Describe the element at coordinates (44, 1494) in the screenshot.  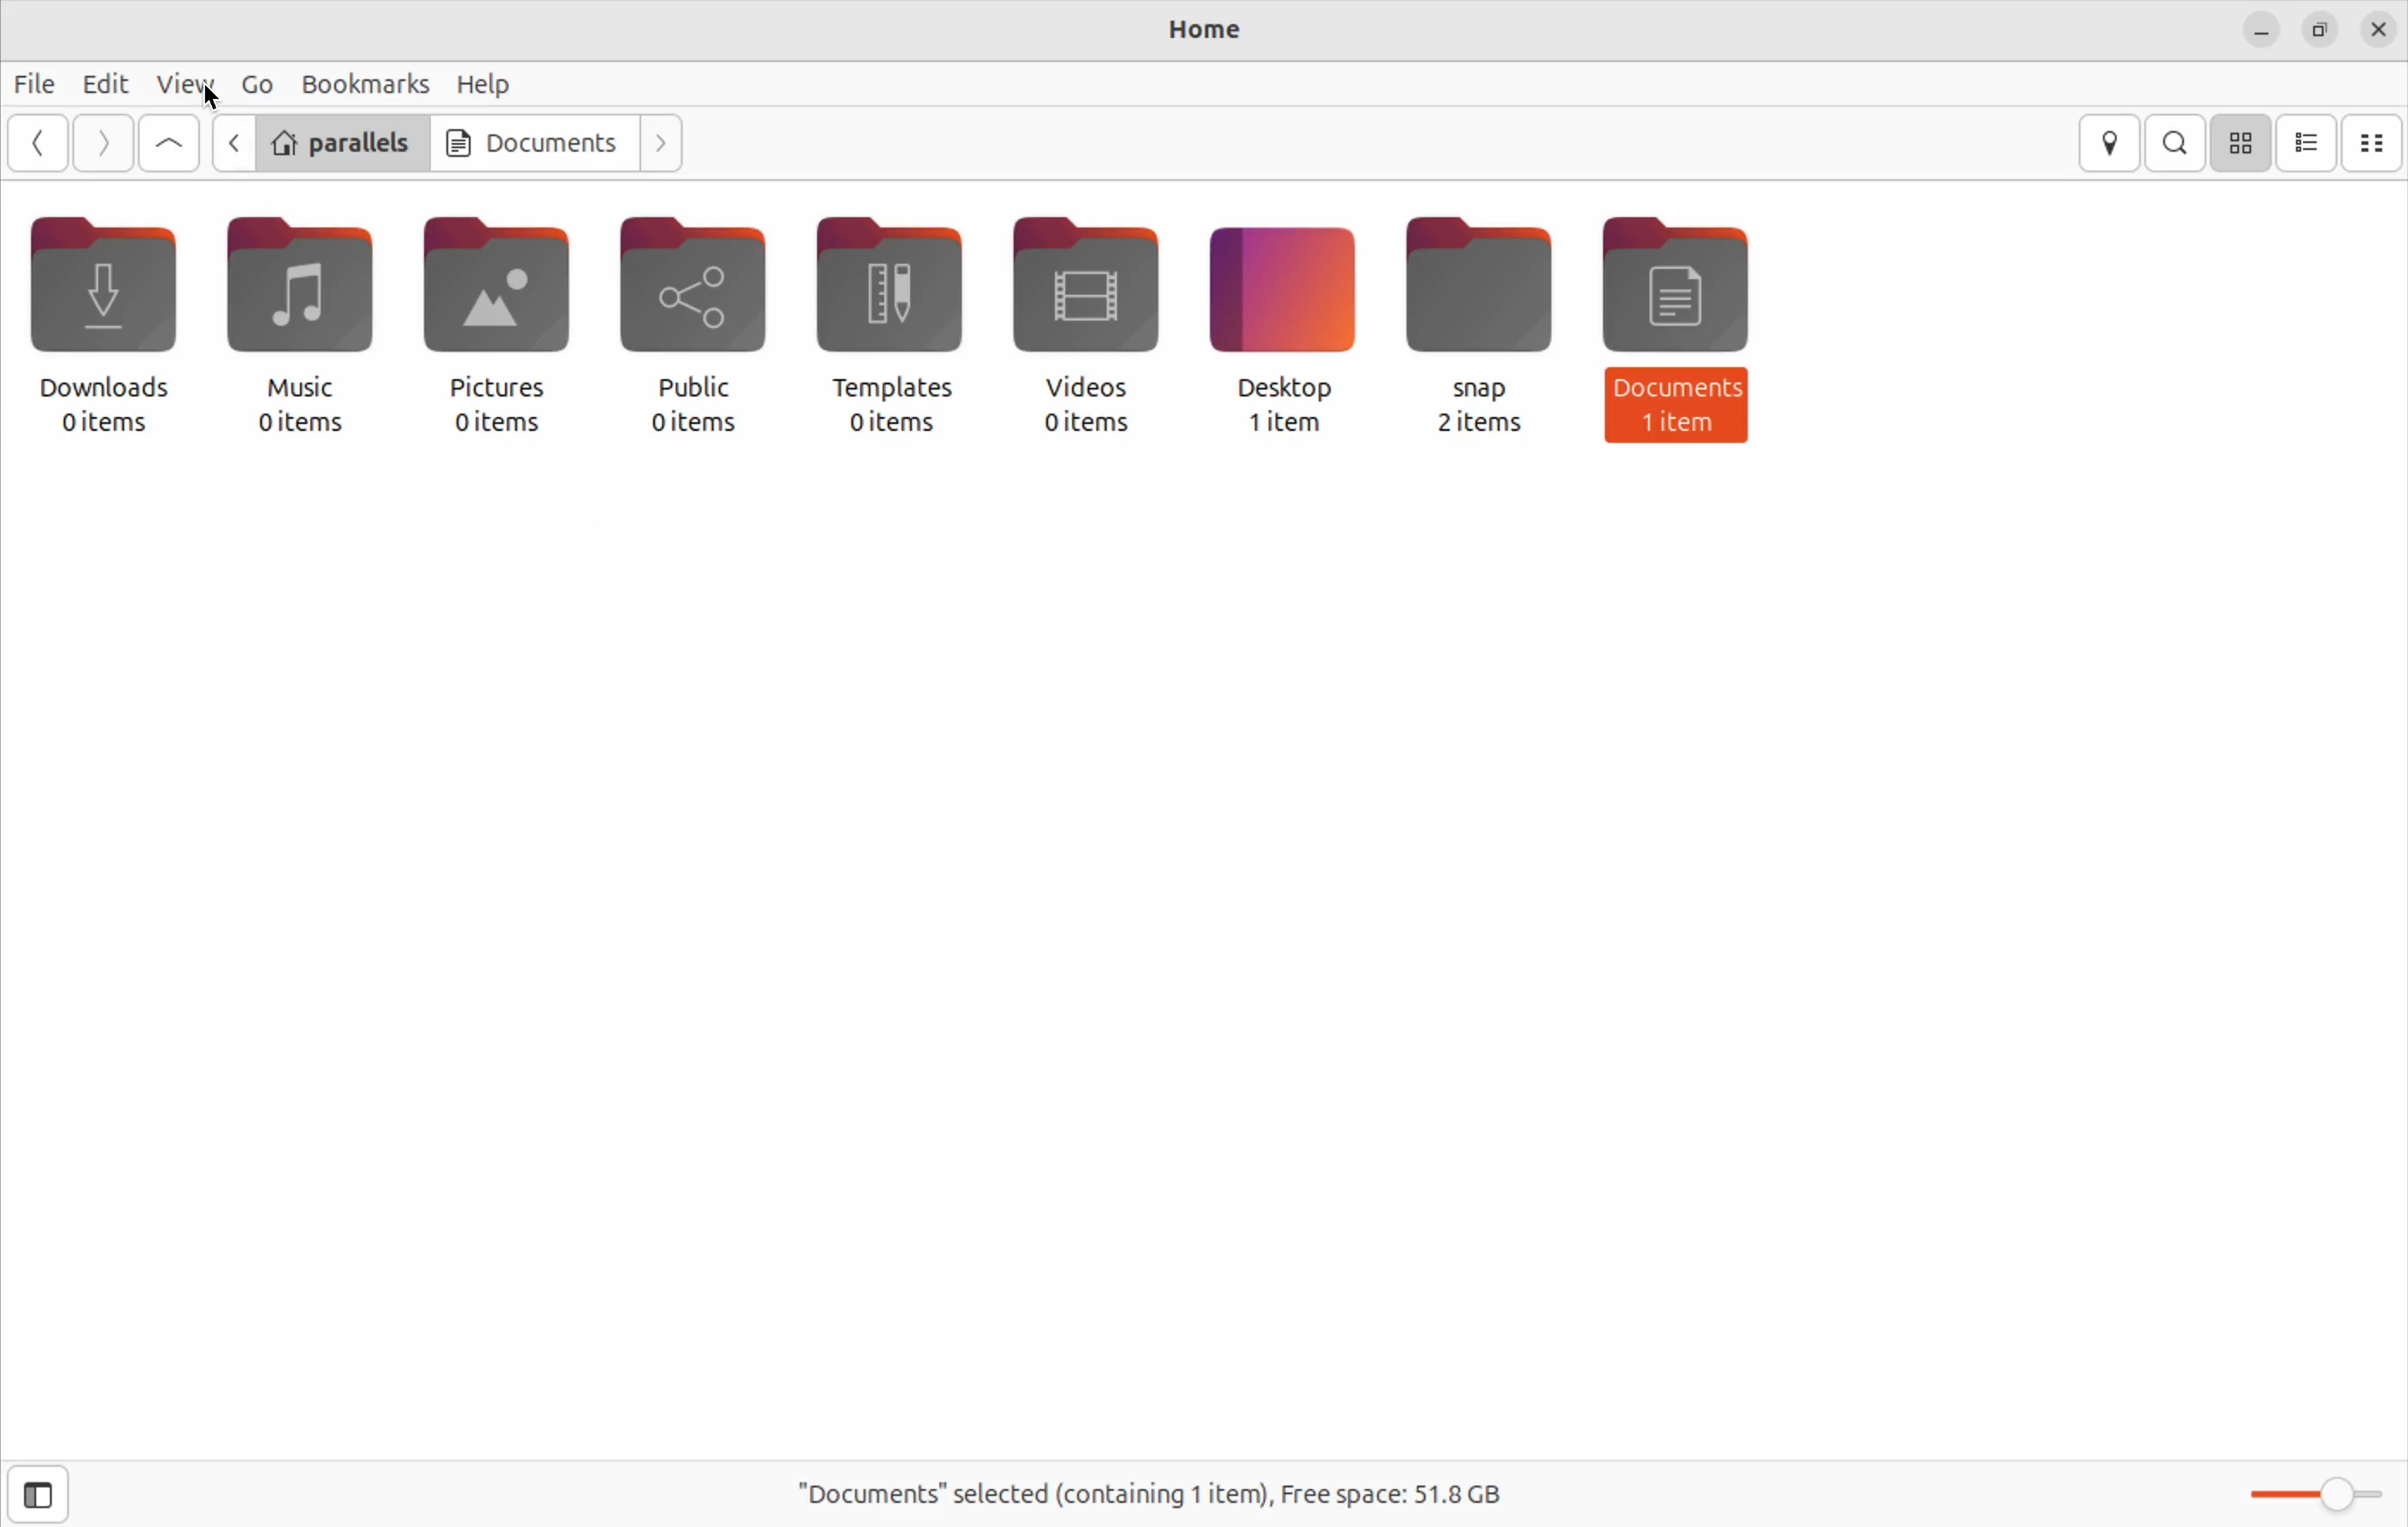
I see `side bar` at that location.